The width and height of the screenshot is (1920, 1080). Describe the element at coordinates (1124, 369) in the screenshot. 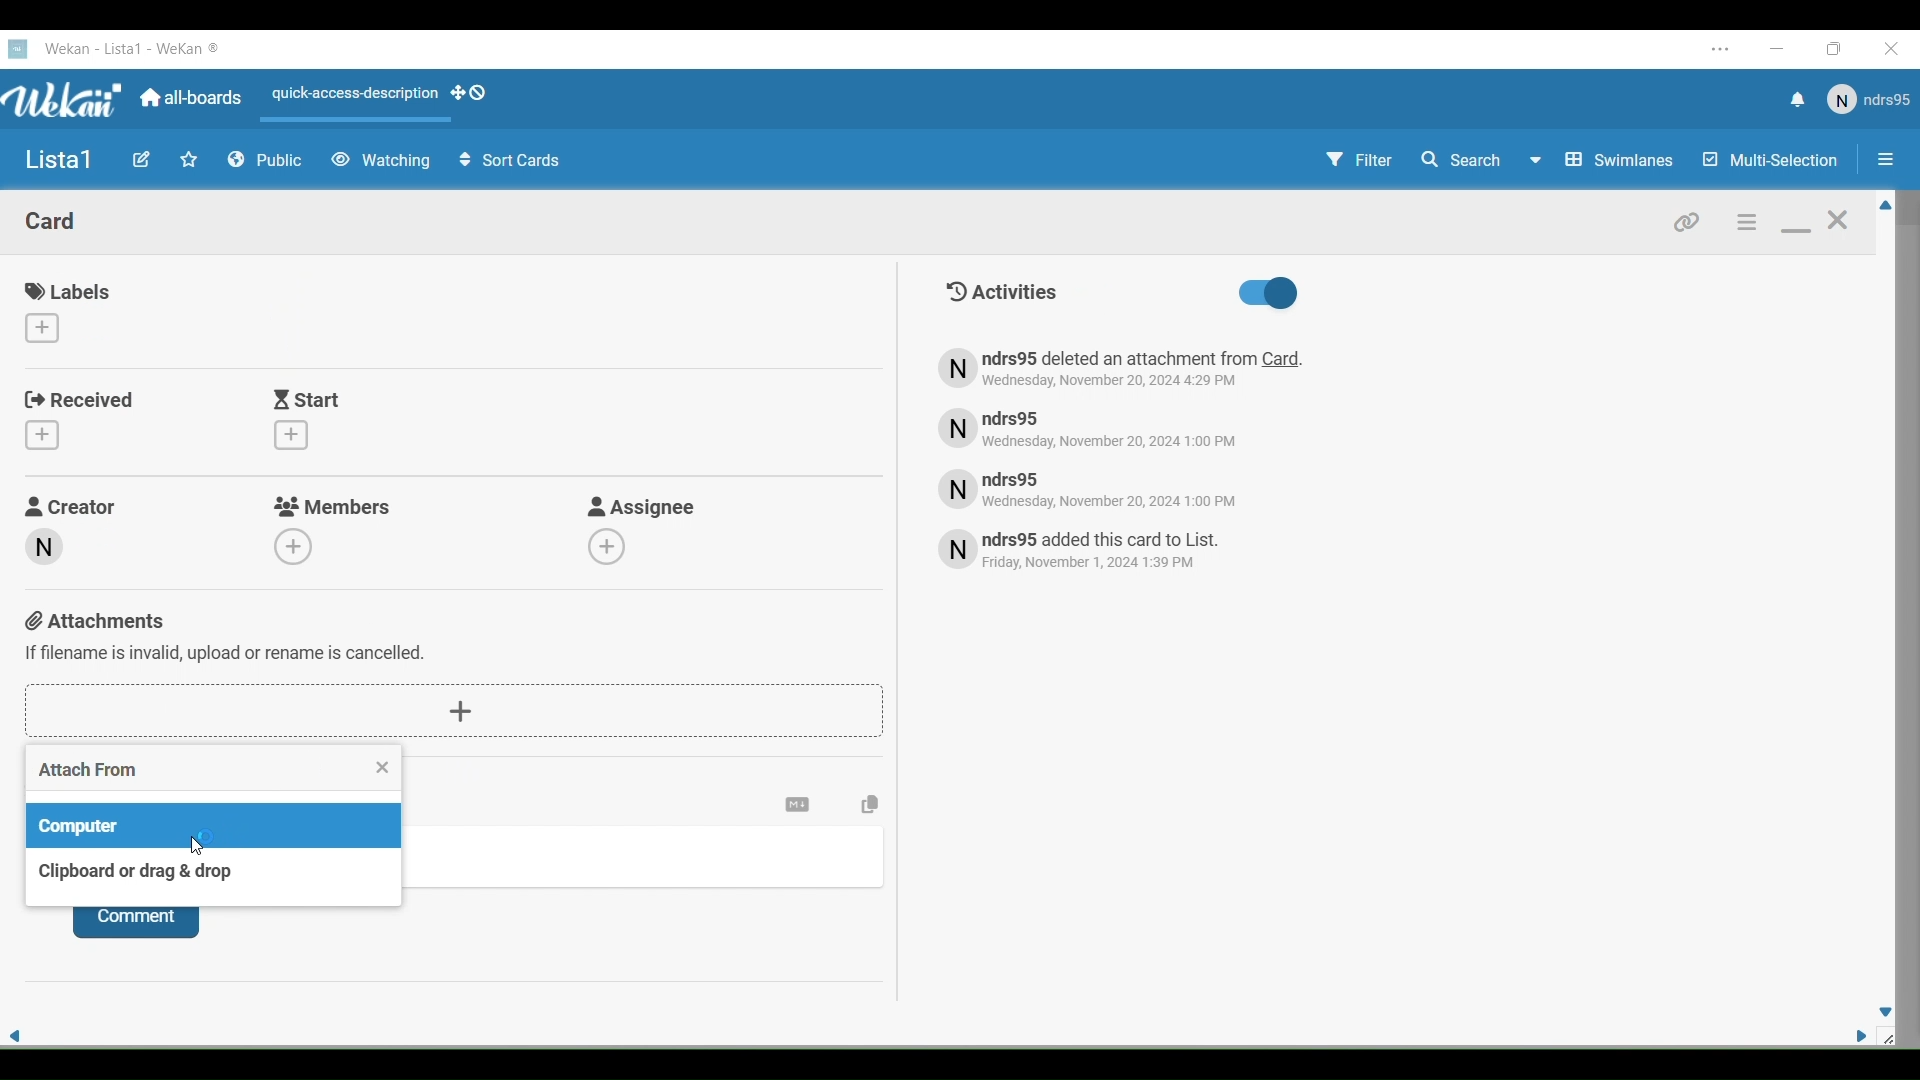

I see `Text` at that location.